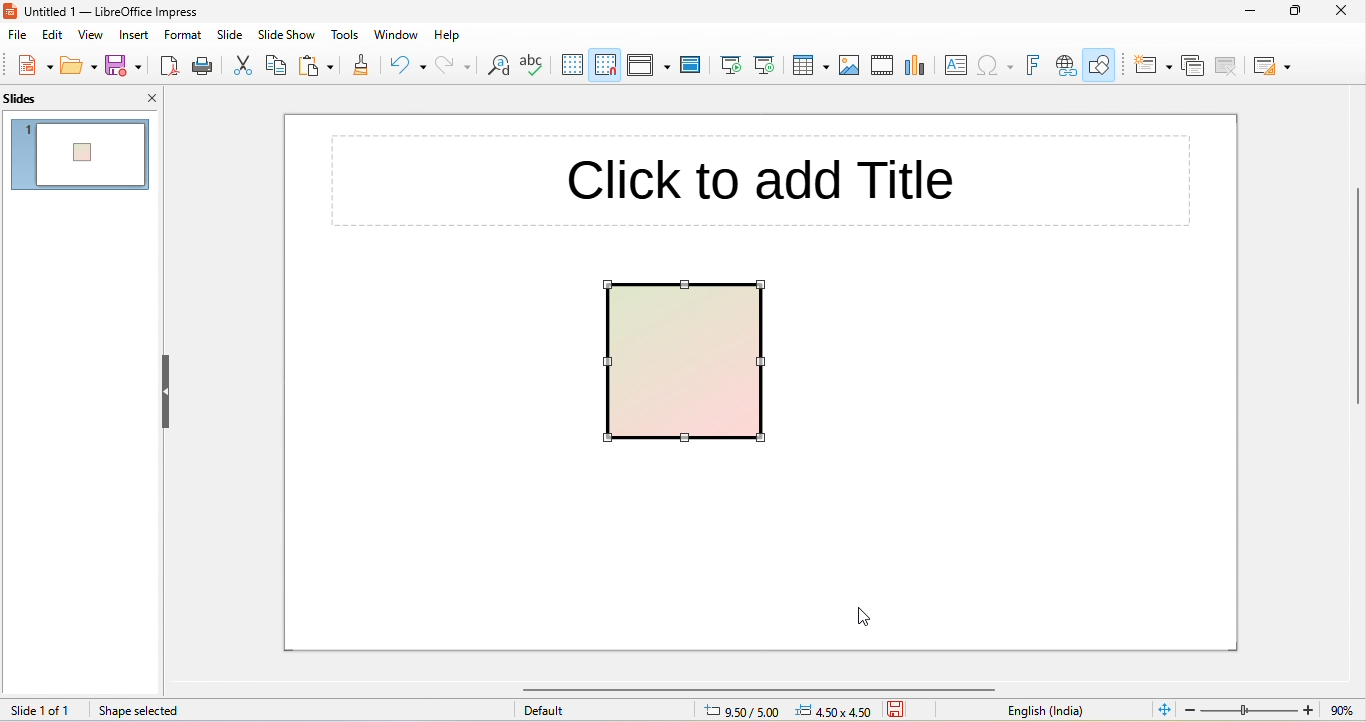 The image size is (1366, 722). Describe the element at coordinates (496, 66) in the screenshot. I see `find and replace` at that location.